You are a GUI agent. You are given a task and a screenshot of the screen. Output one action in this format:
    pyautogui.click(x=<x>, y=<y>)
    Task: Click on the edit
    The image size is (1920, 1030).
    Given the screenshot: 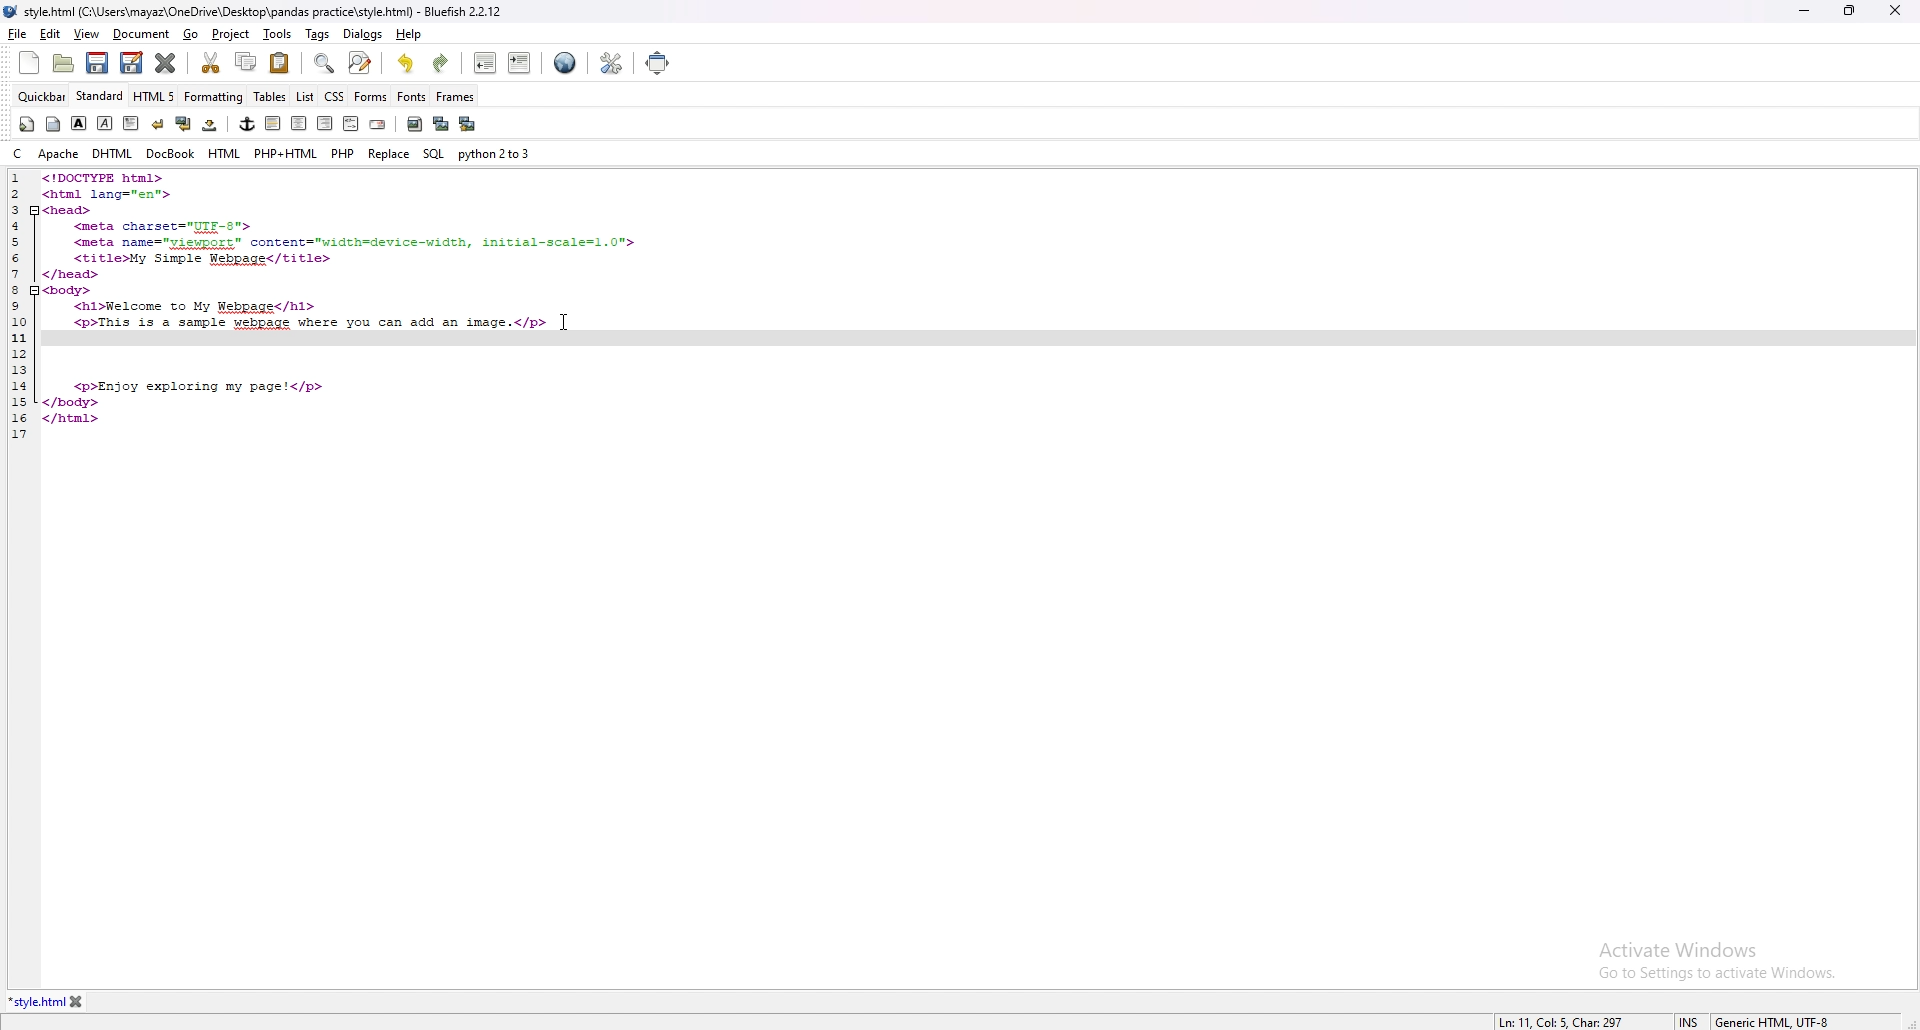 What is the action you would take?
    pyautogui.click(x=49, y=34)
    